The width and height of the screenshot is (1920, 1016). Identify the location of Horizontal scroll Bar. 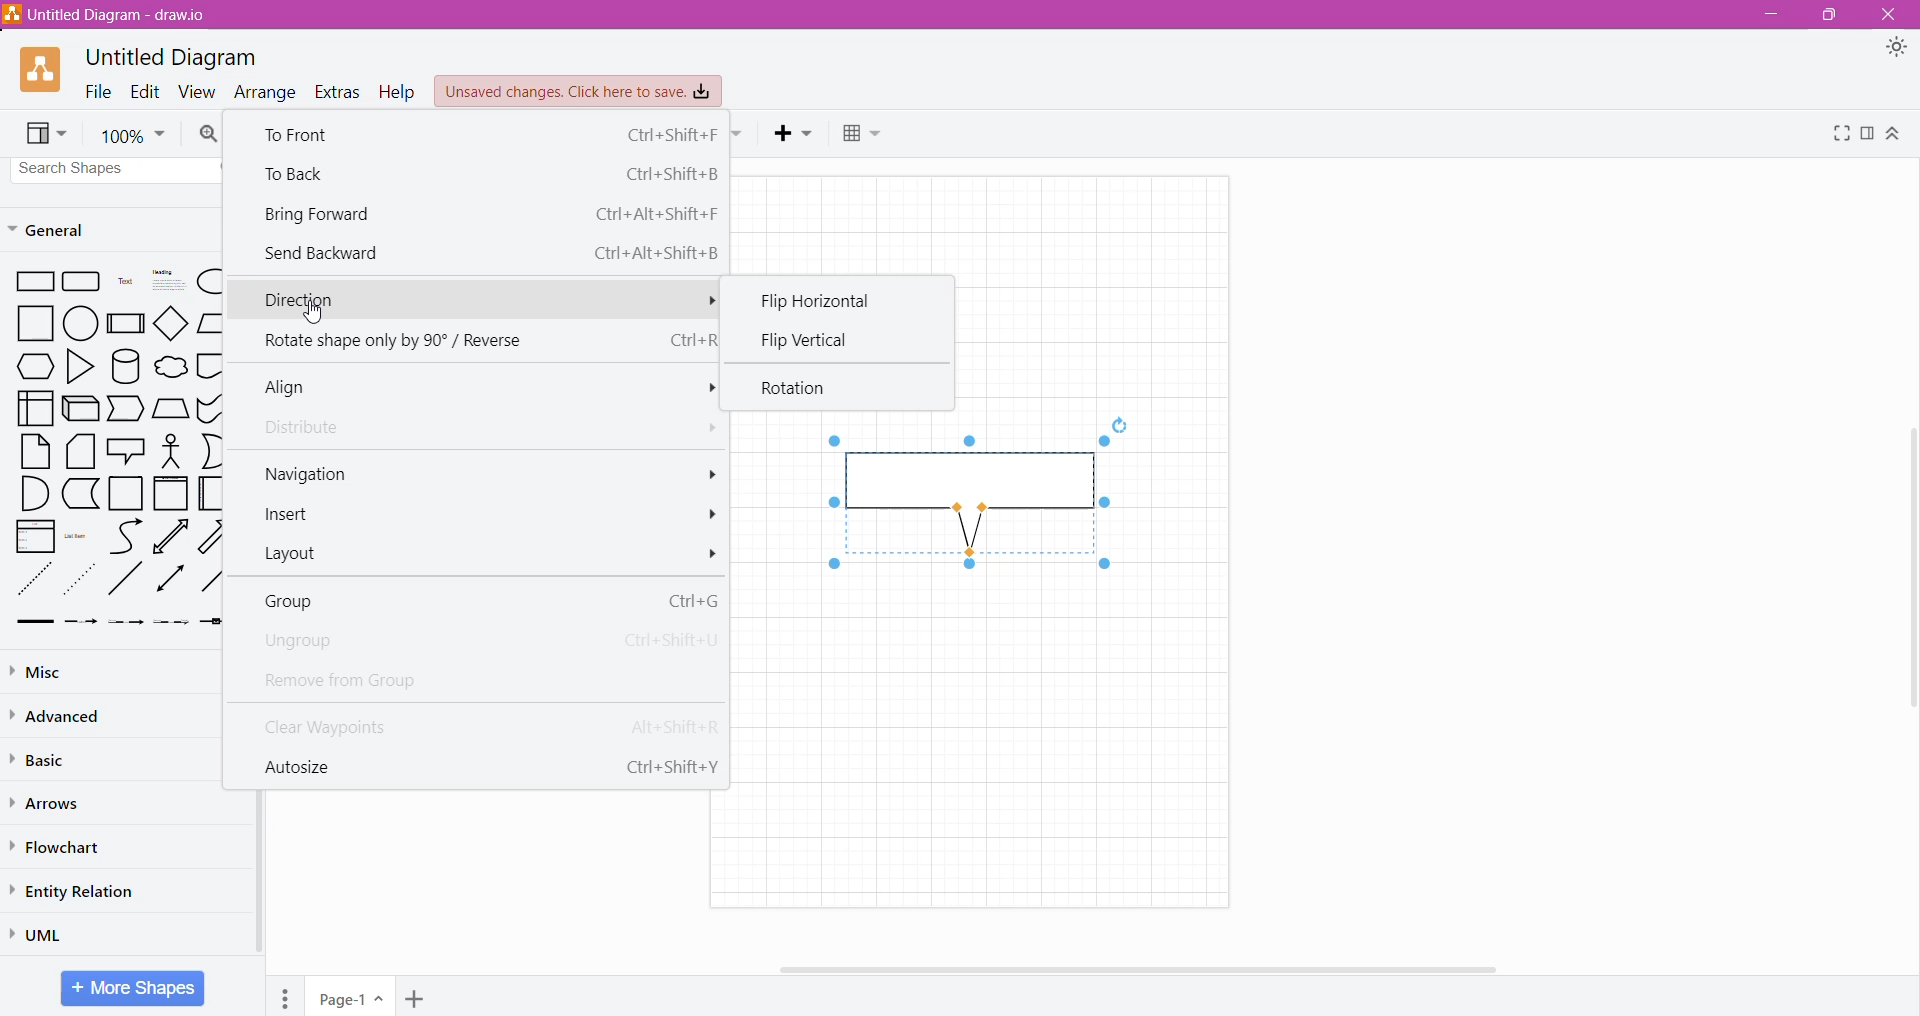
(1159, 969).